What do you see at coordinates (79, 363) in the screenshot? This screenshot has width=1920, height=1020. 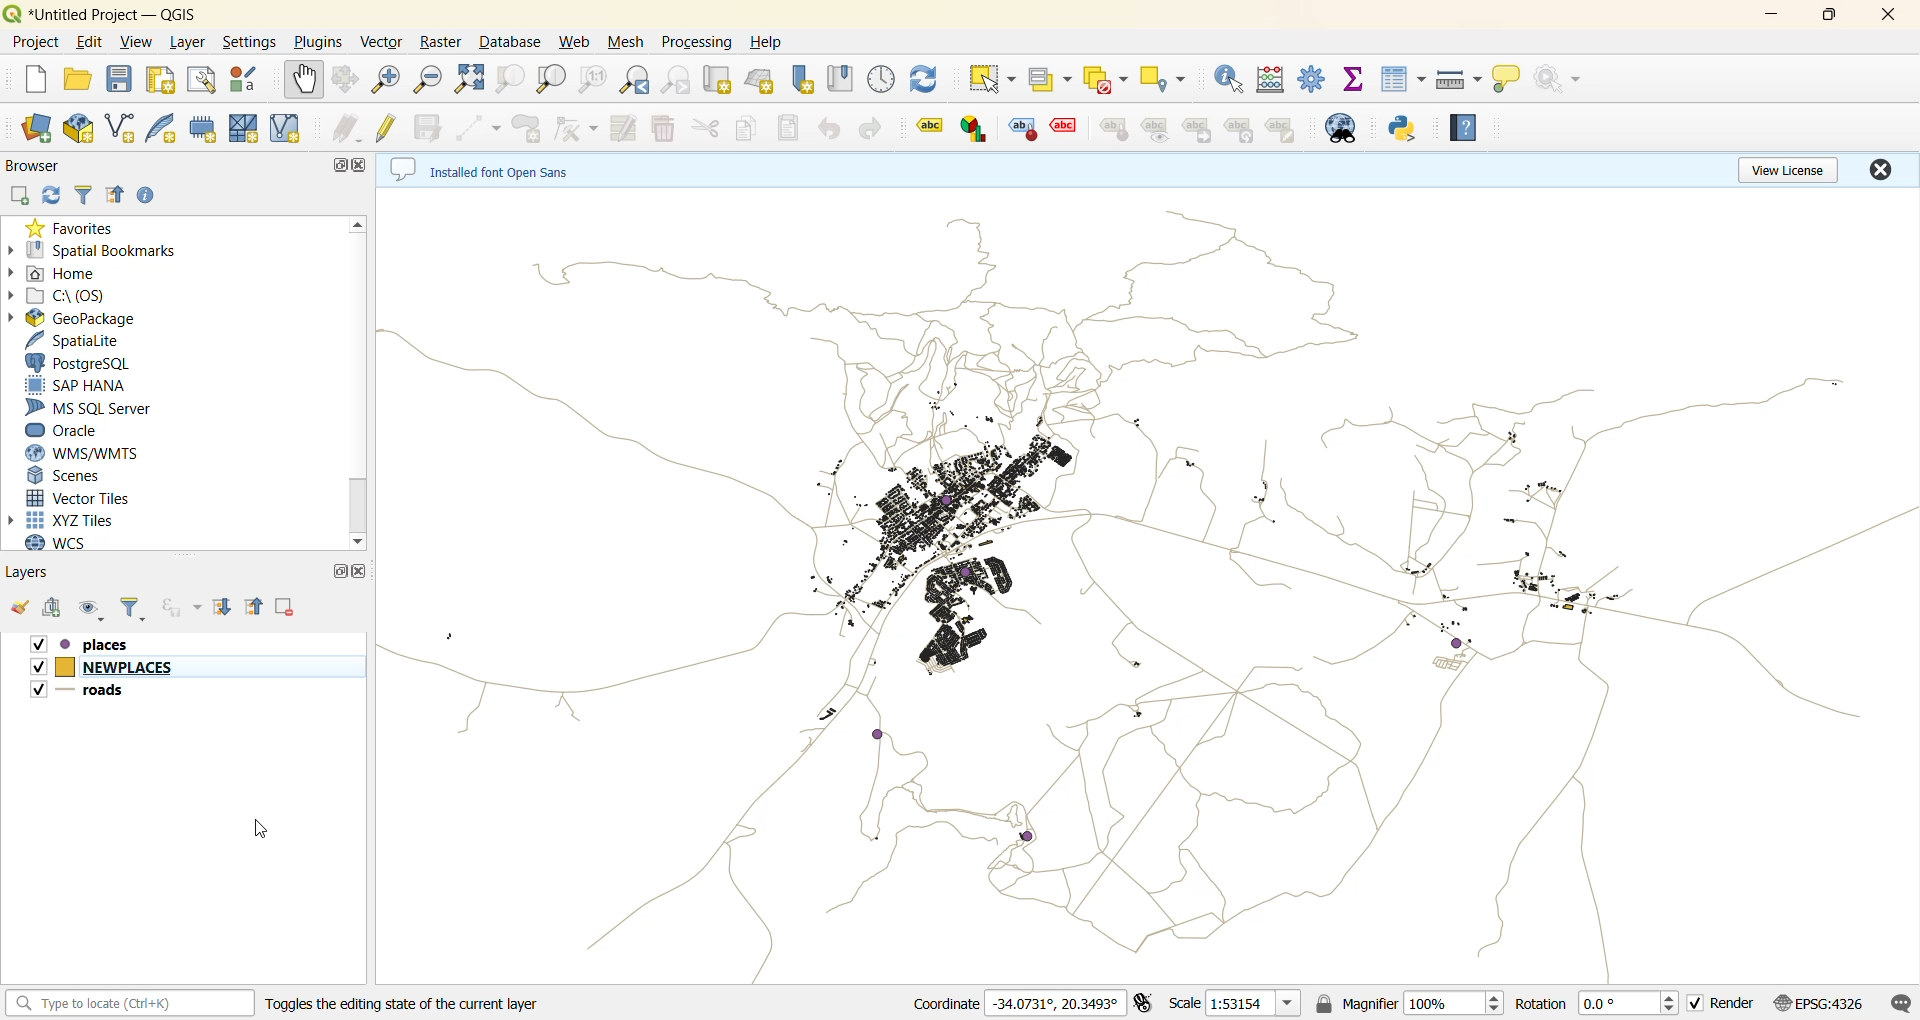 I see `postgresql` at bounding box center [79, 363].